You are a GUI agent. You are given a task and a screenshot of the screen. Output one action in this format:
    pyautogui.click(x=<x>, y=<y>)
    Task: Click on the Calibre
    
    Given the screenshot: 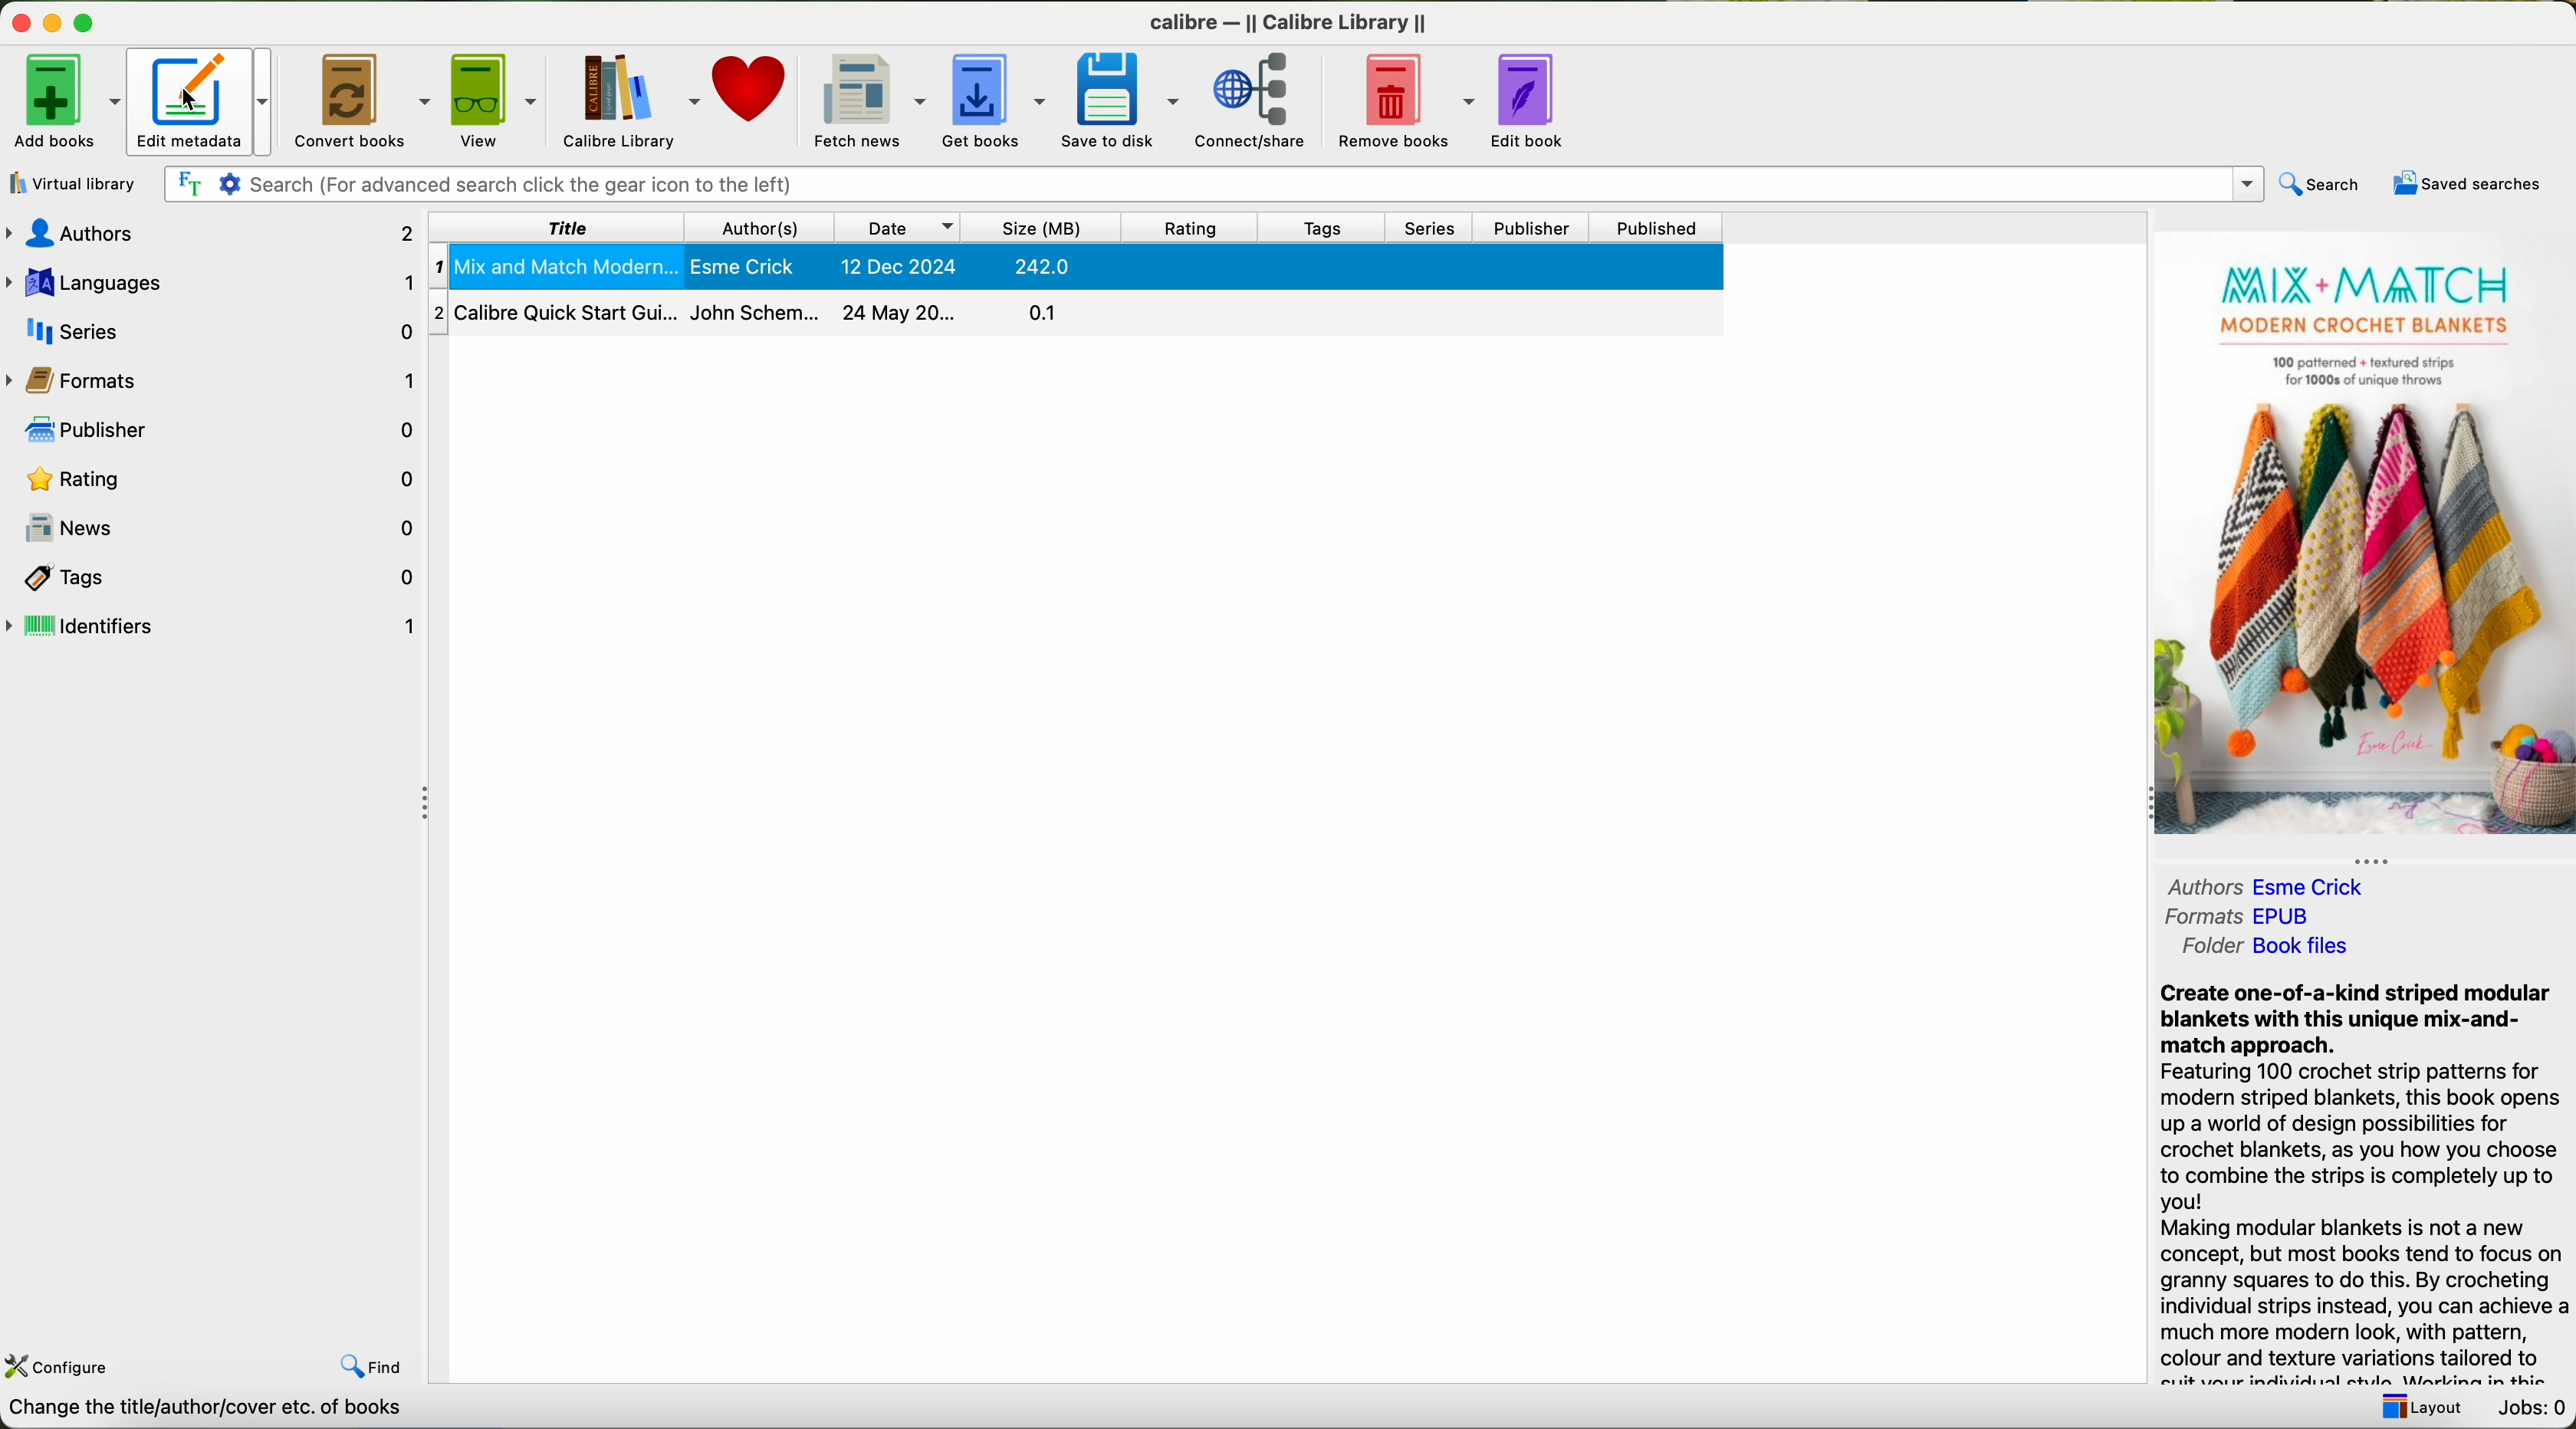 What is the action you would take?
    pyautogui.click(x=1293, y=26)
    